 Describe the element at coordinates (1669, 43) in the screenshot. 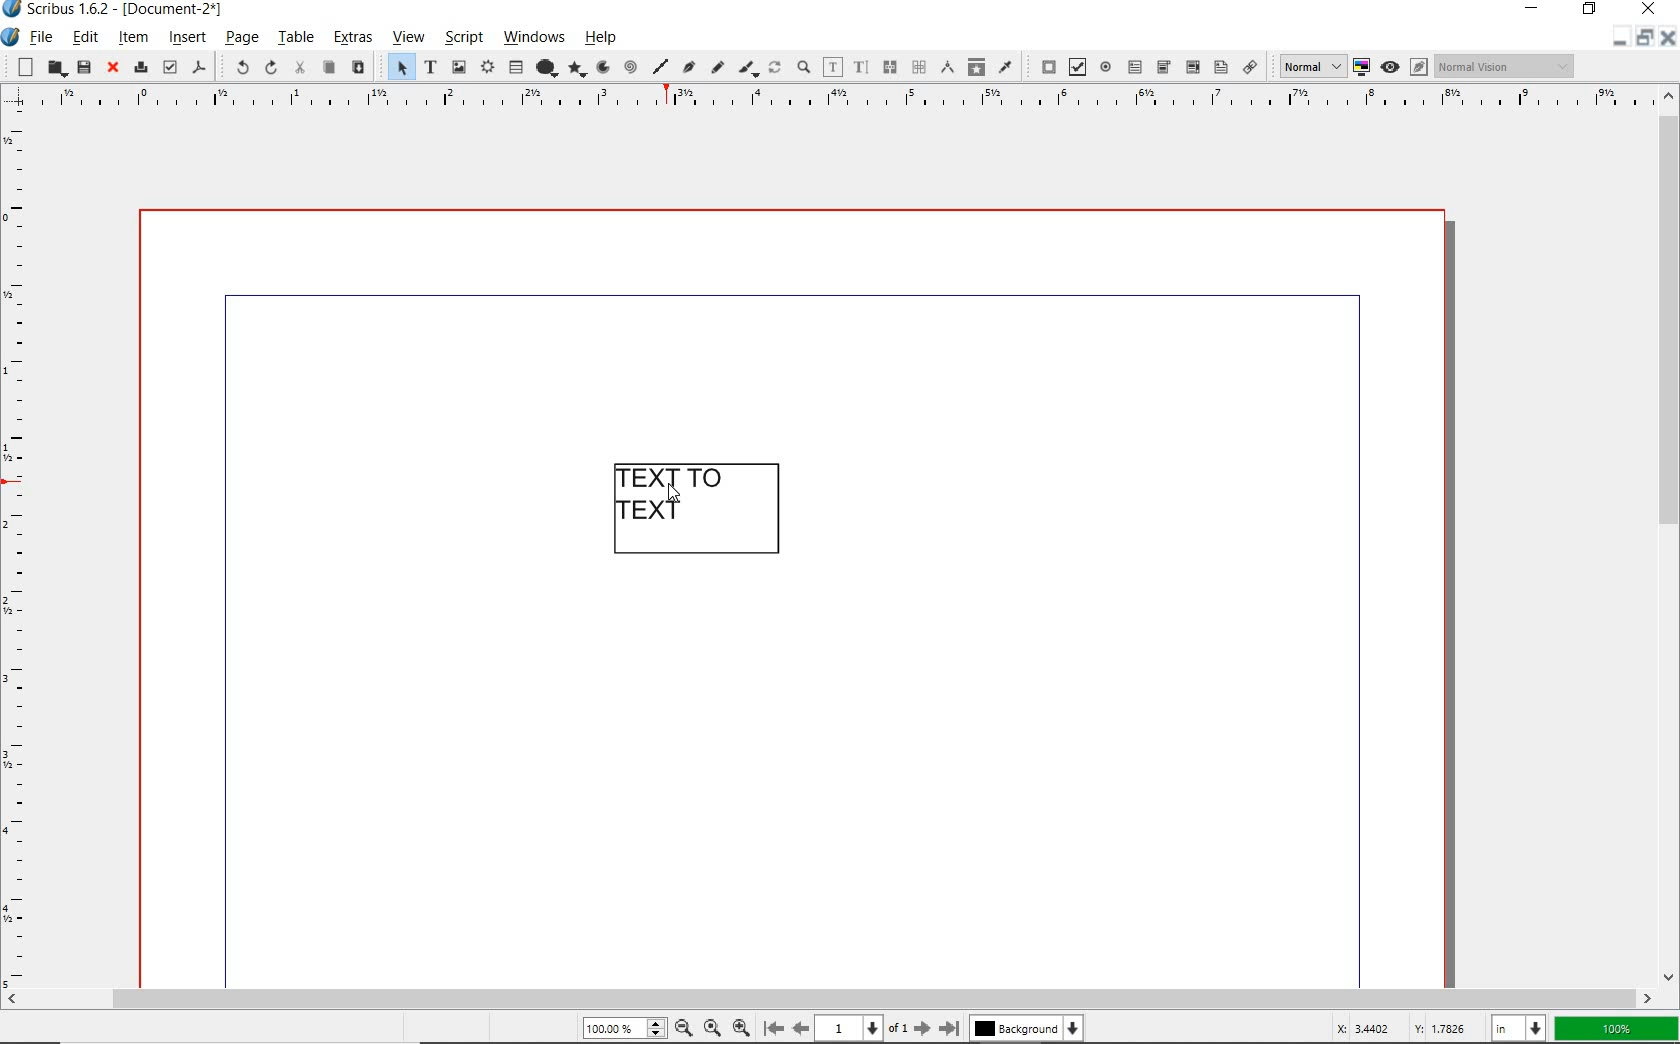

I see `close` at that location.